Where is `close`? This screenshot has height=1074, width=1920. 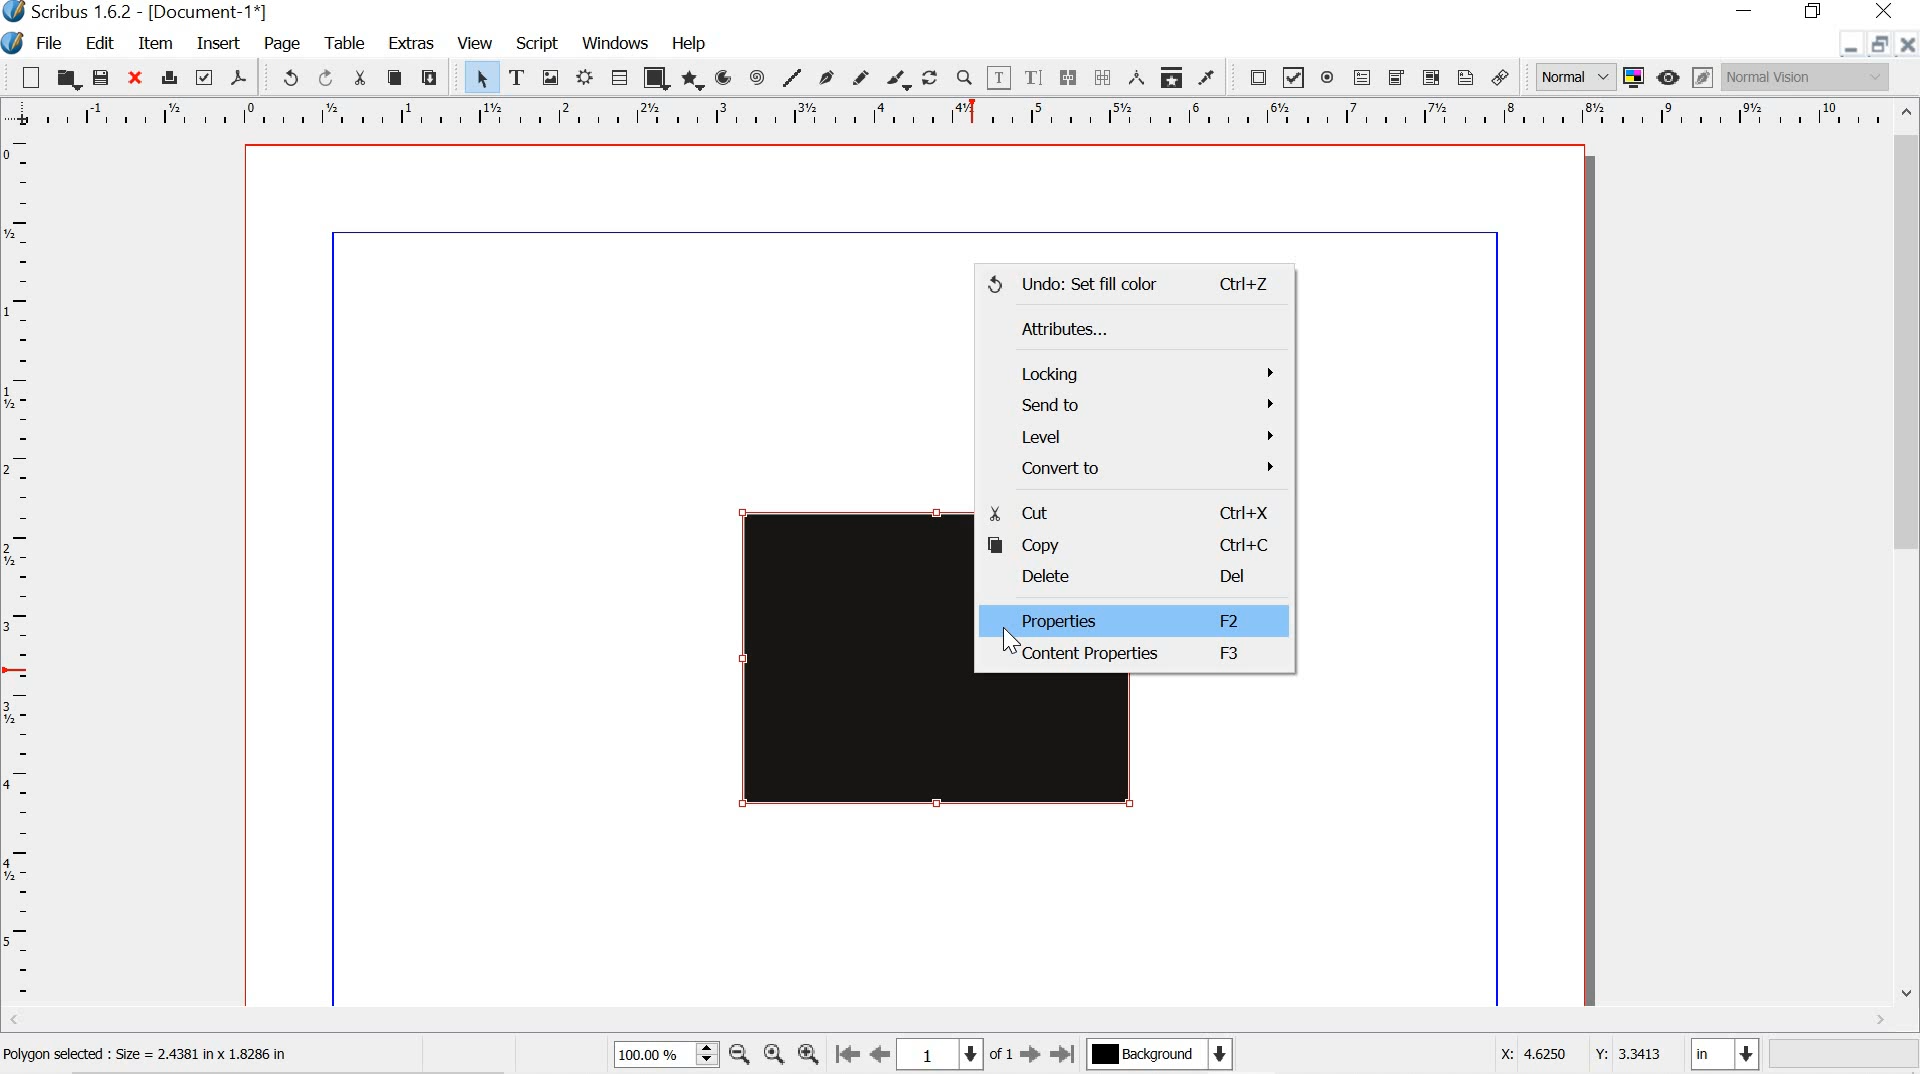 close is located at coordinates (133, 76).